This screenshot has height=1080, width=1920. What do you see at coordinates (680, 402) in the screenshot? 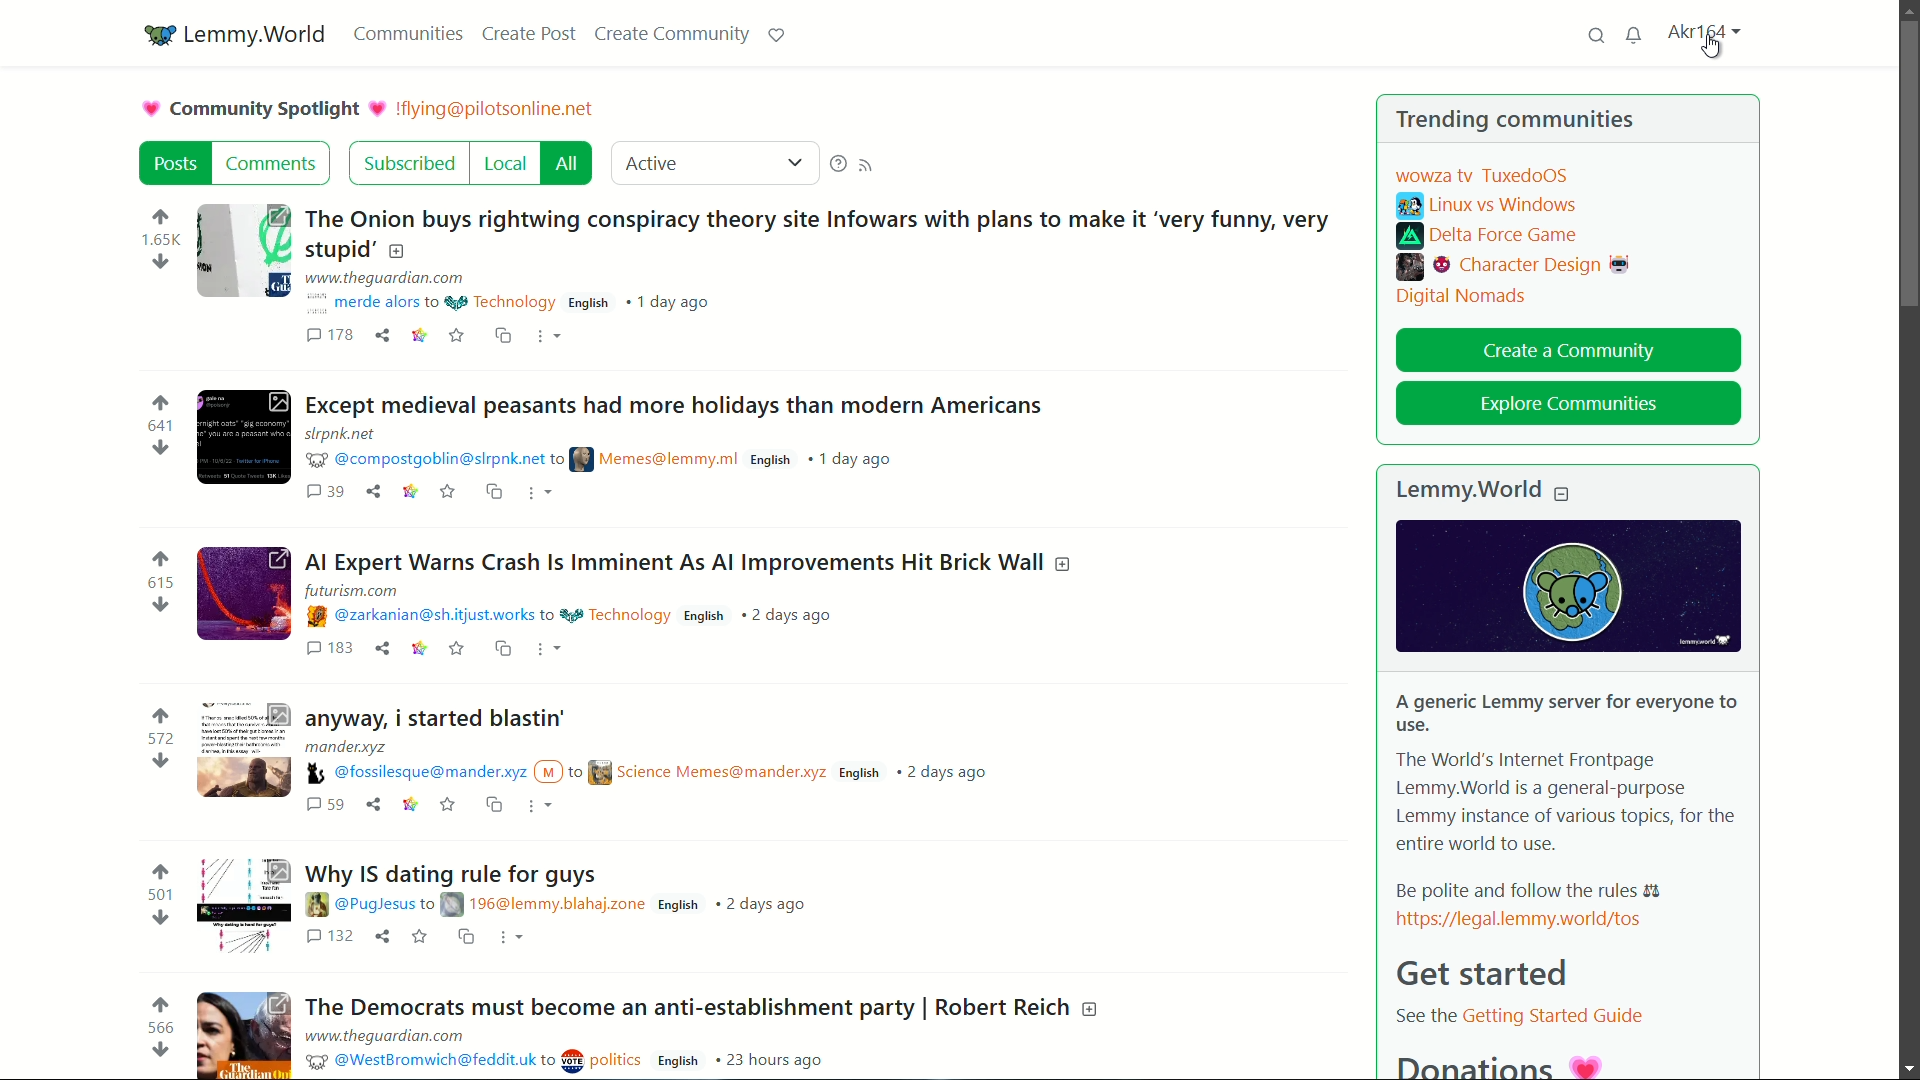
I see `post-2` at bounding box center [680, 402].